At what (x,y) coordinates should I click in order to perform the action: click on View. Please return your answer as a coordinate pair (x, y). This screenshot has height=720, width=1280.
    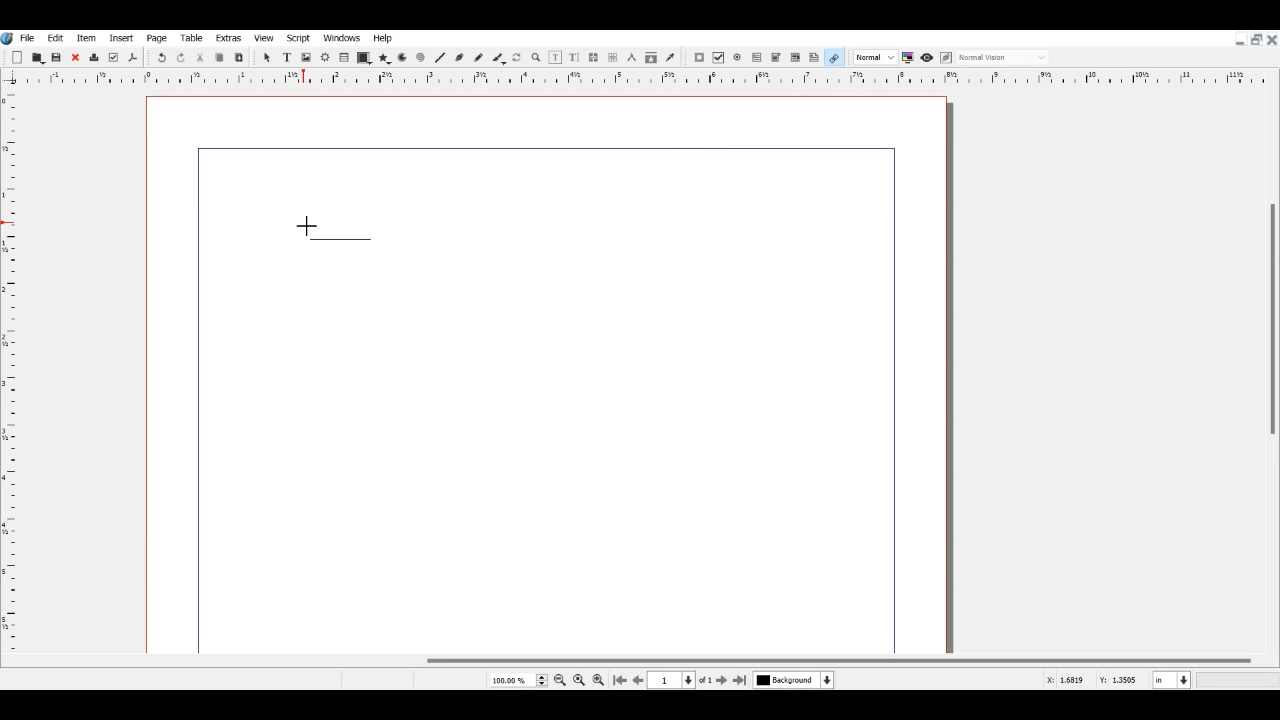
    Looking at the image, I should click on (263, 38).